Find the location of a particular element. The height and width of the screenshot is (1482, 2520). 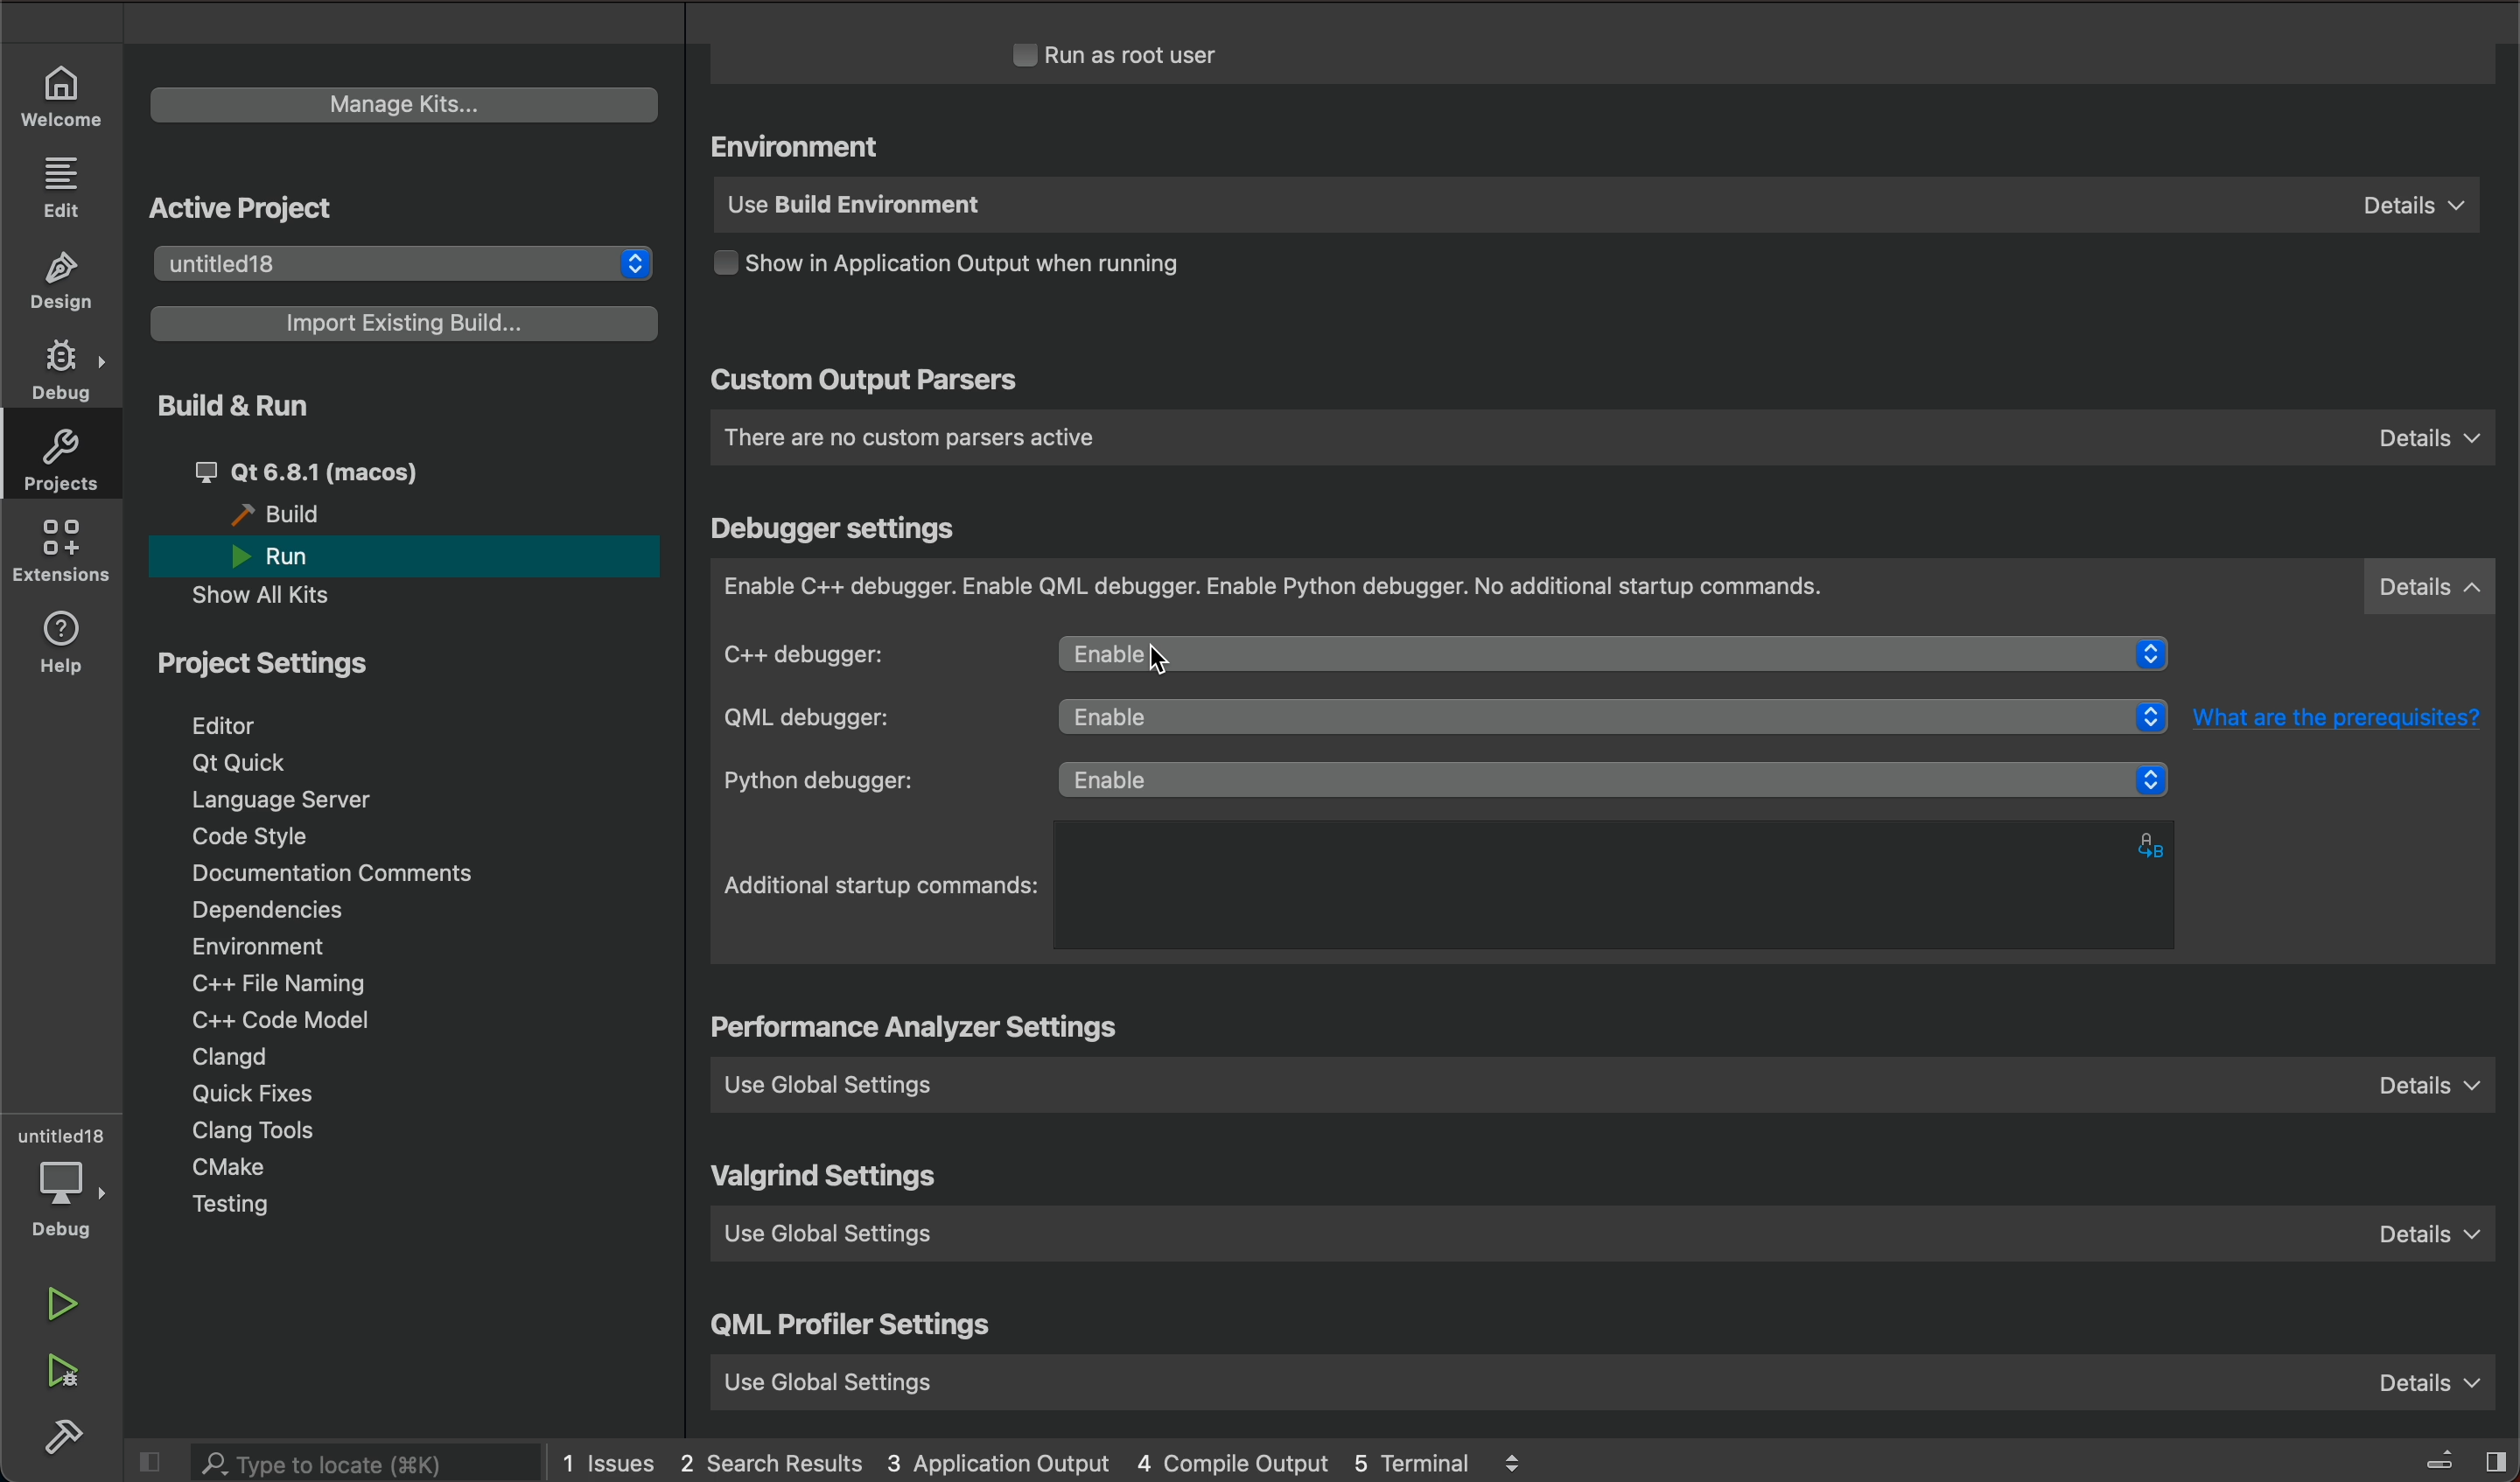

DESIGN is located at coordinates (68, 283).